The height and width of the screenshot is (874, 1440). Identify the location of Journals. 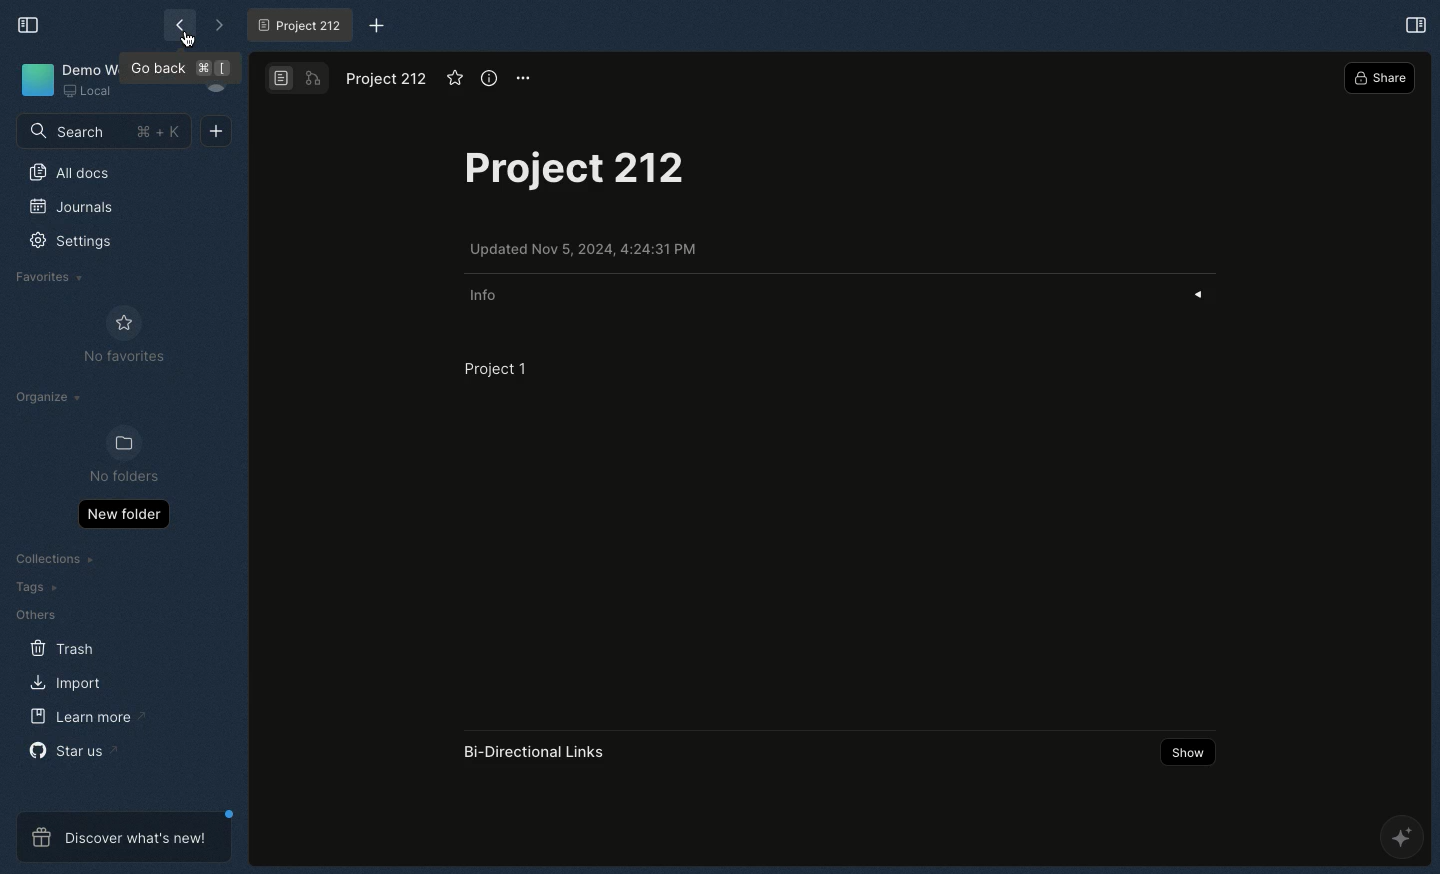
(71, 207).